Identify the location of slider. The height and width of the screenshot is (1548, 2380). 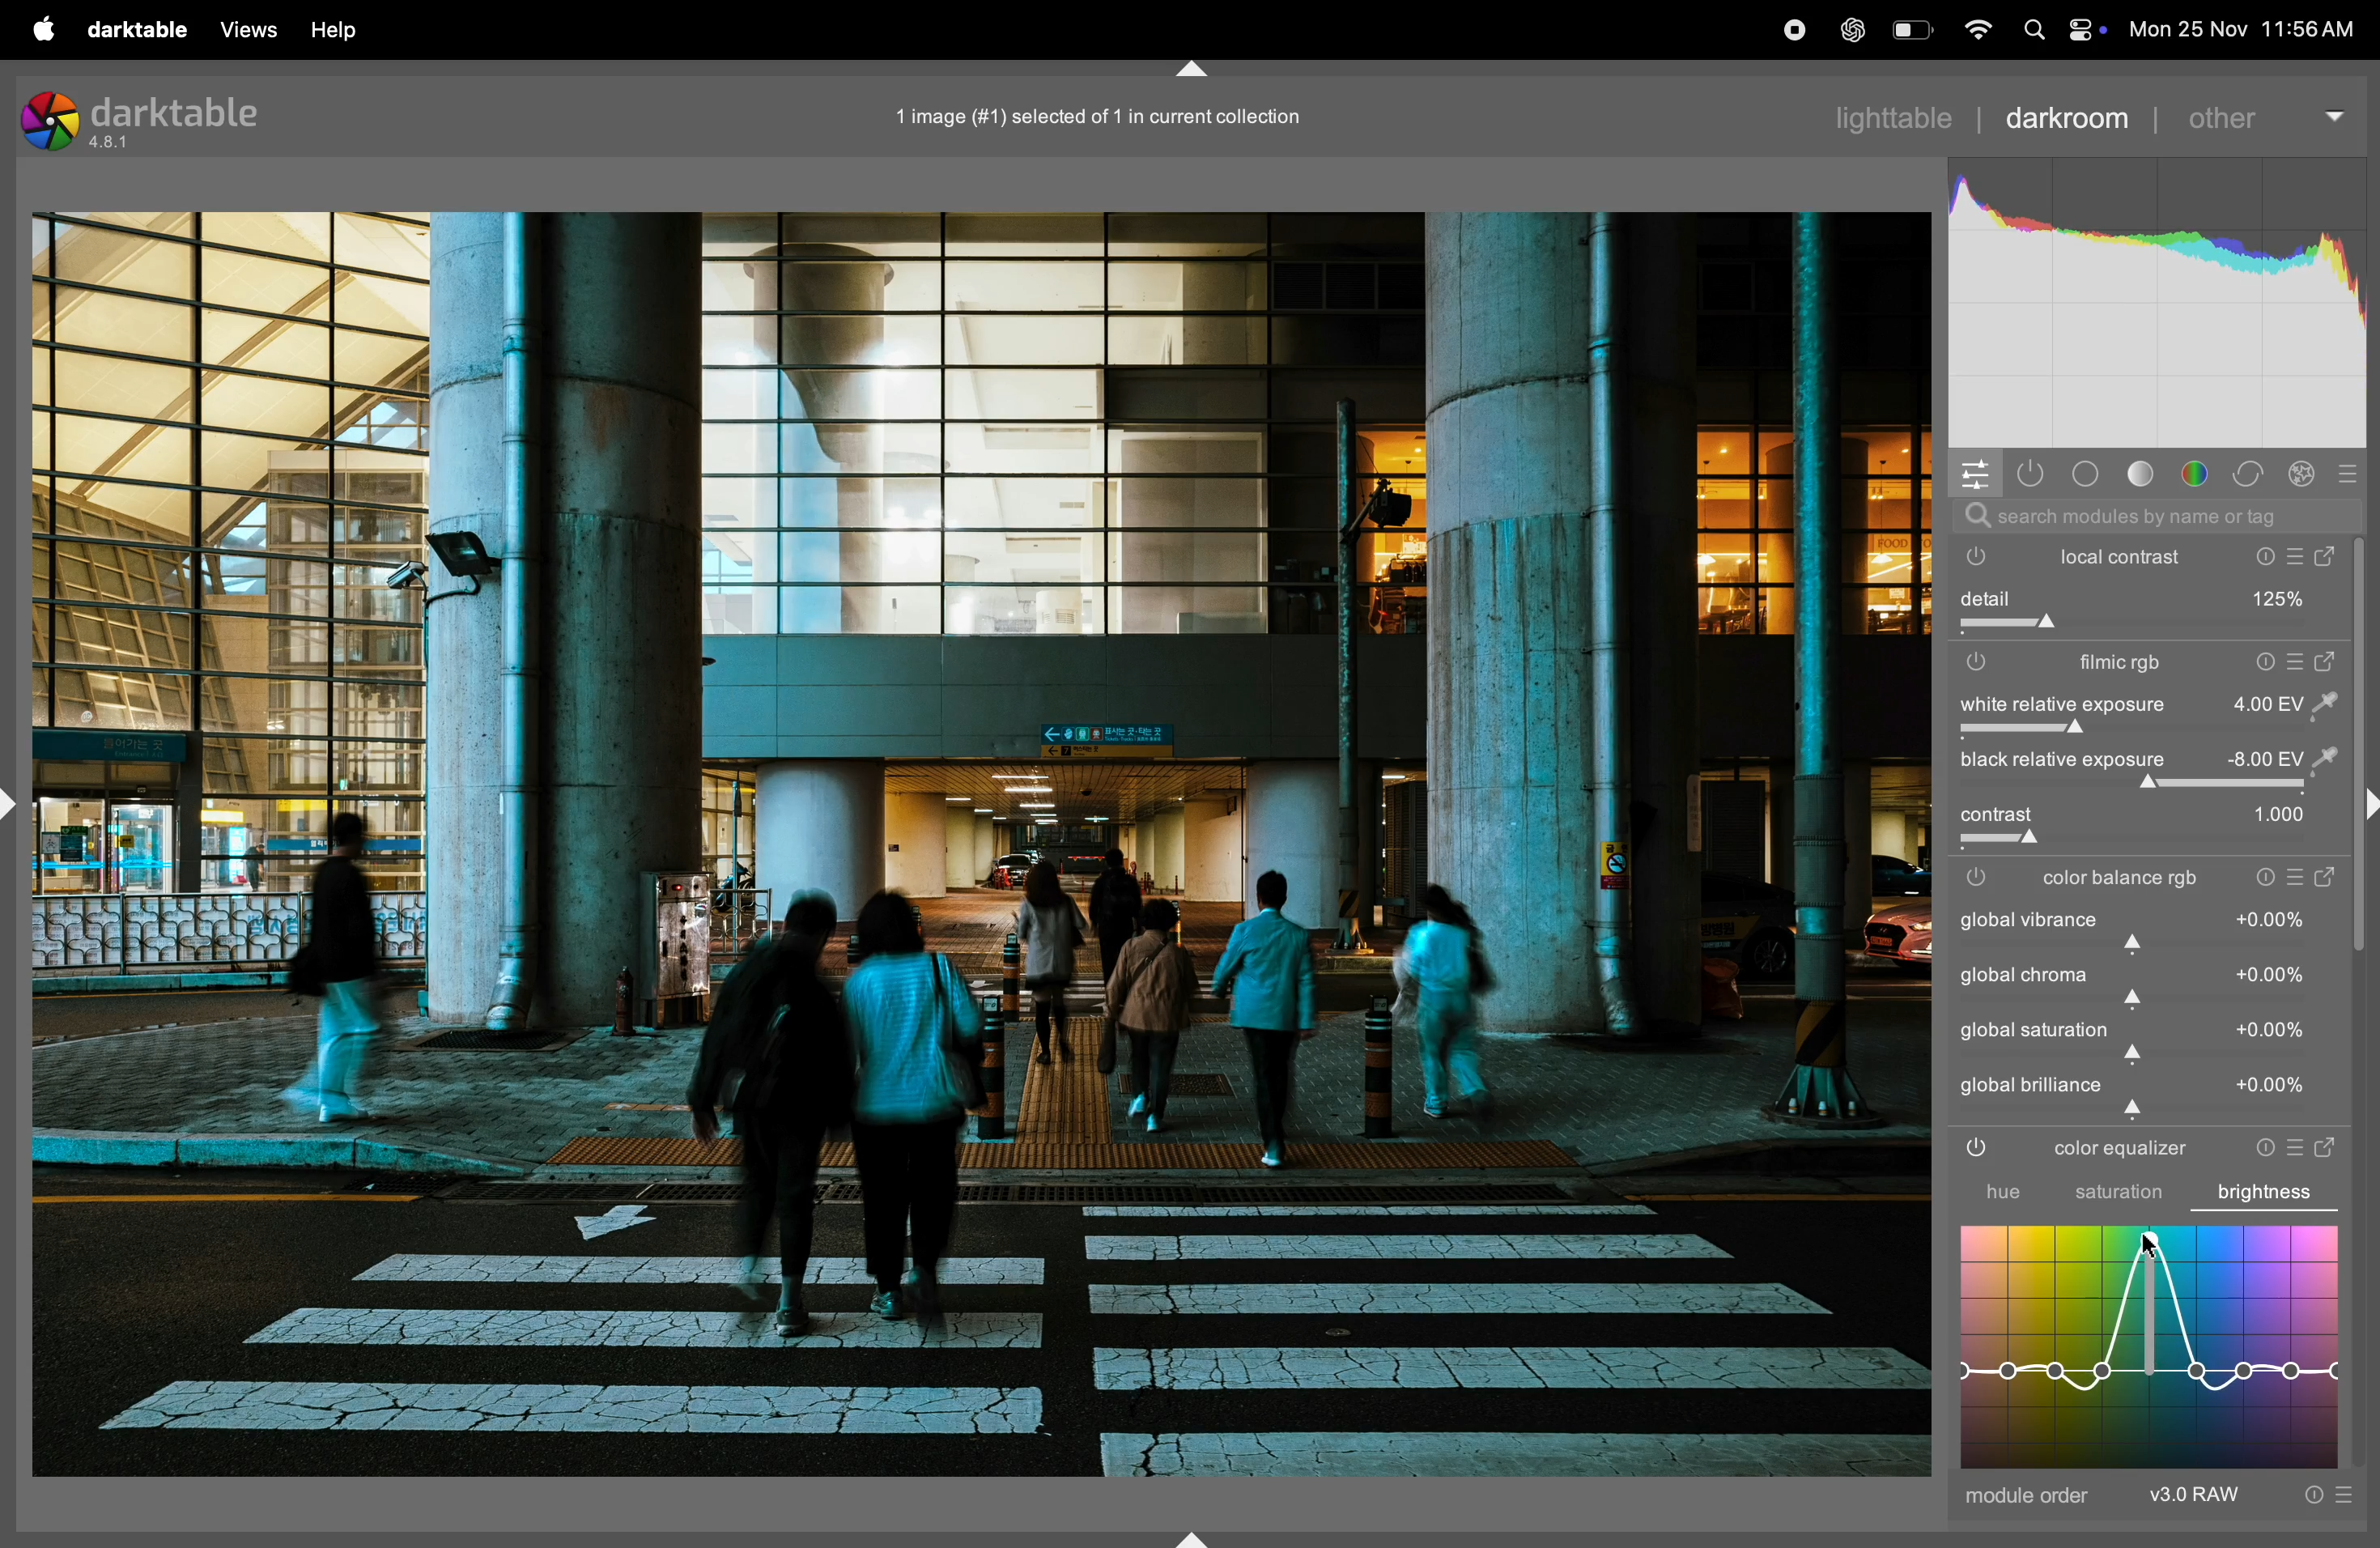
(2145, 1057).